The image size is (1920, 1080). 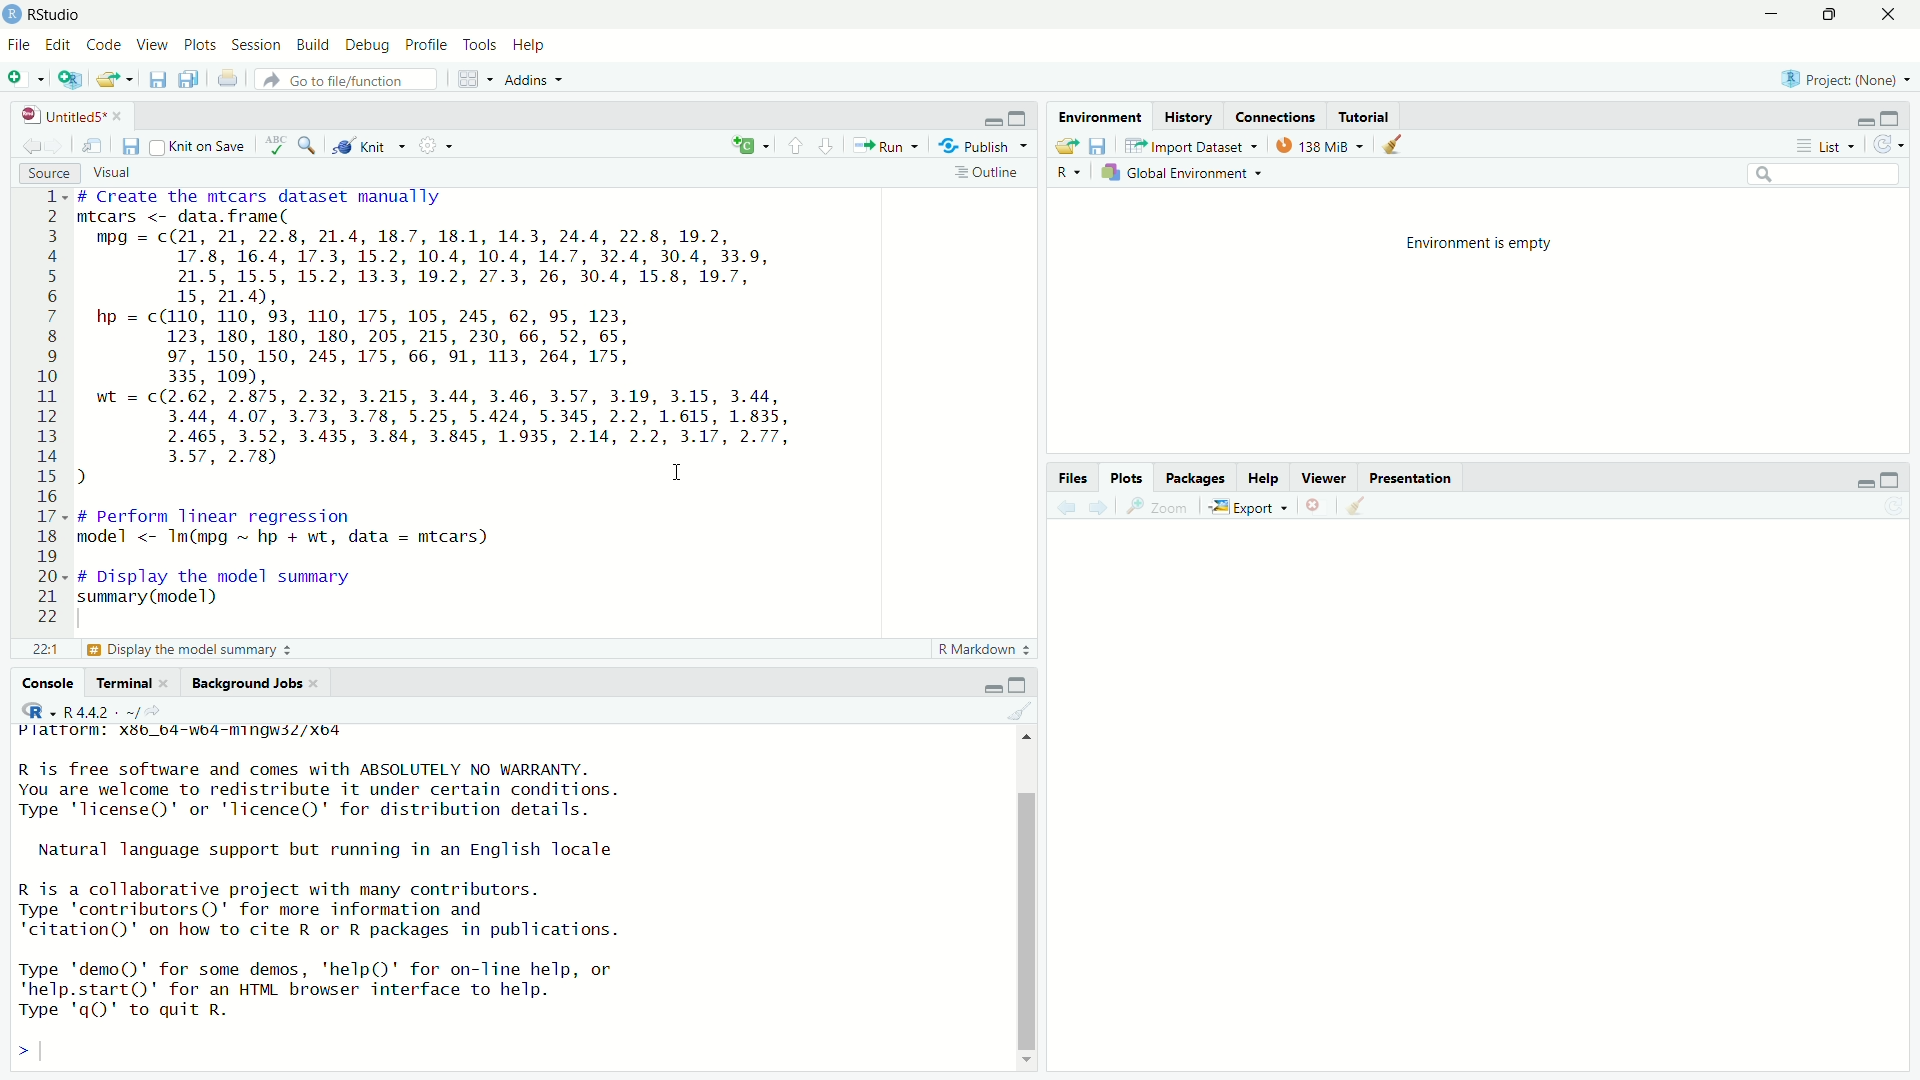 What do you see at coordinates (428, 44) in the screenshot?
I see `profile` at bounding box center [428, 44].